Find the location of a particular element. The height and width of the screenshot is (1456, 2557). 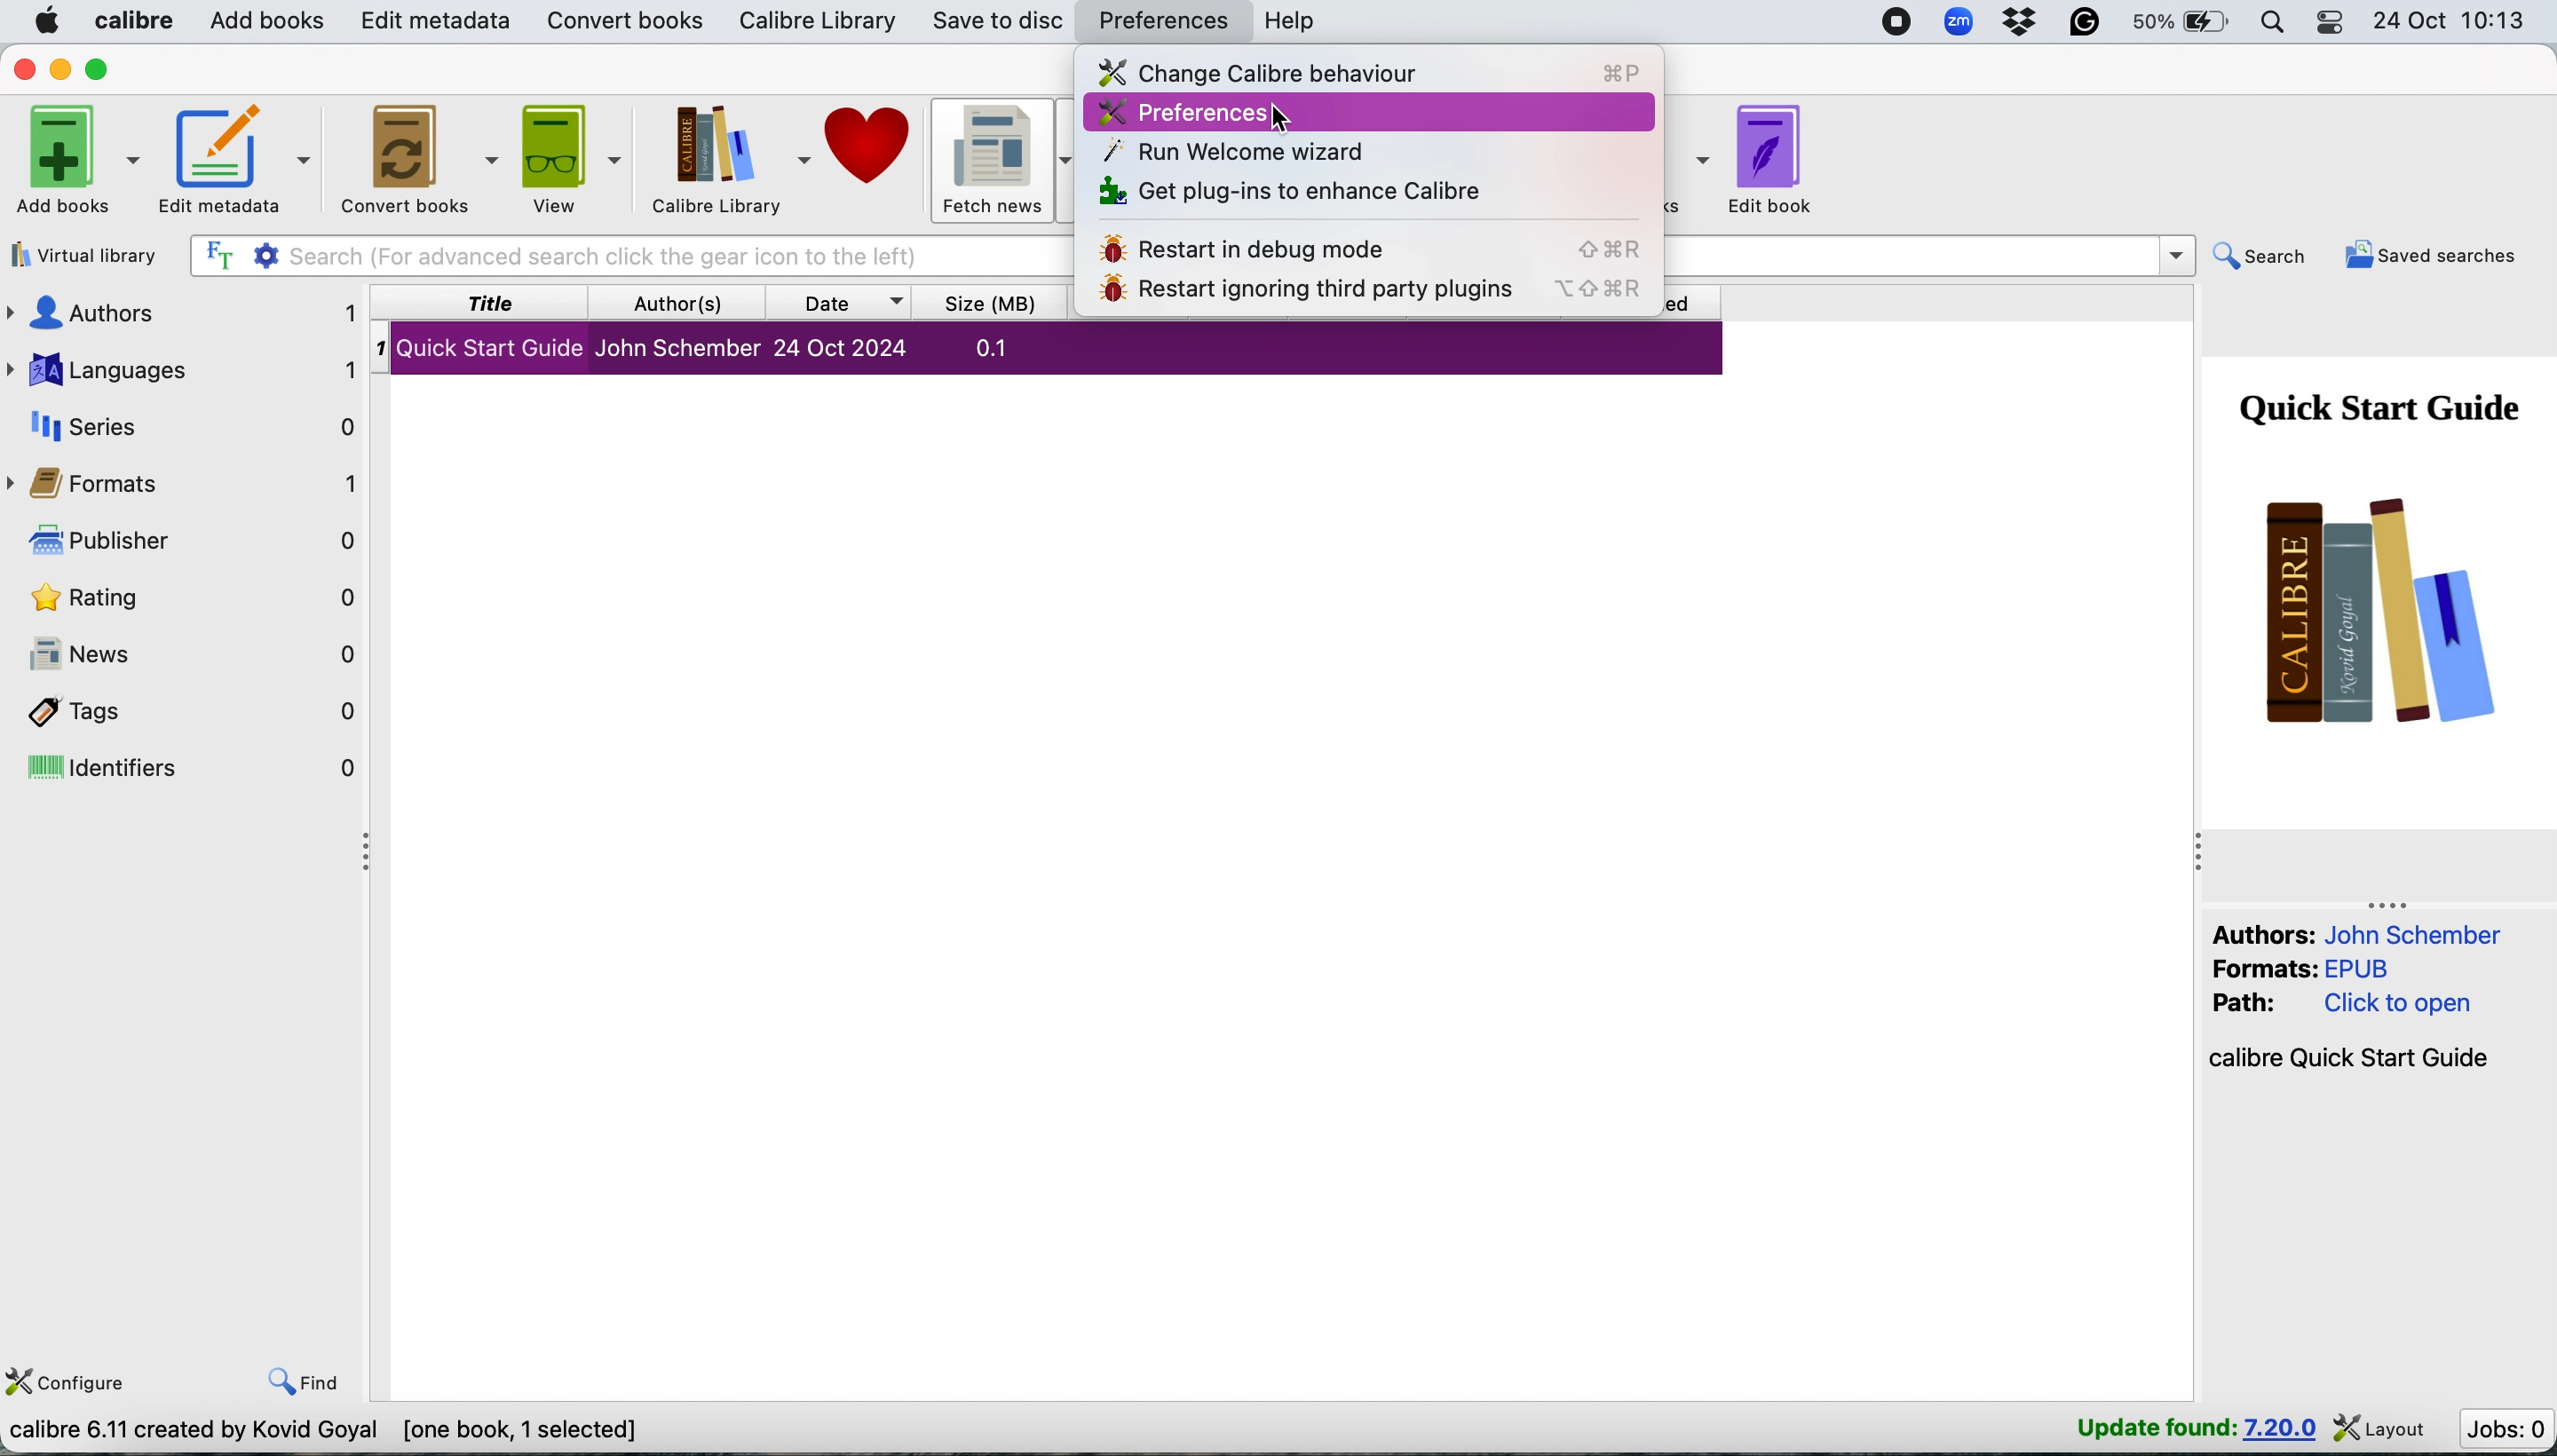

jobs : 0 is located at coordinates (2504, 1428).